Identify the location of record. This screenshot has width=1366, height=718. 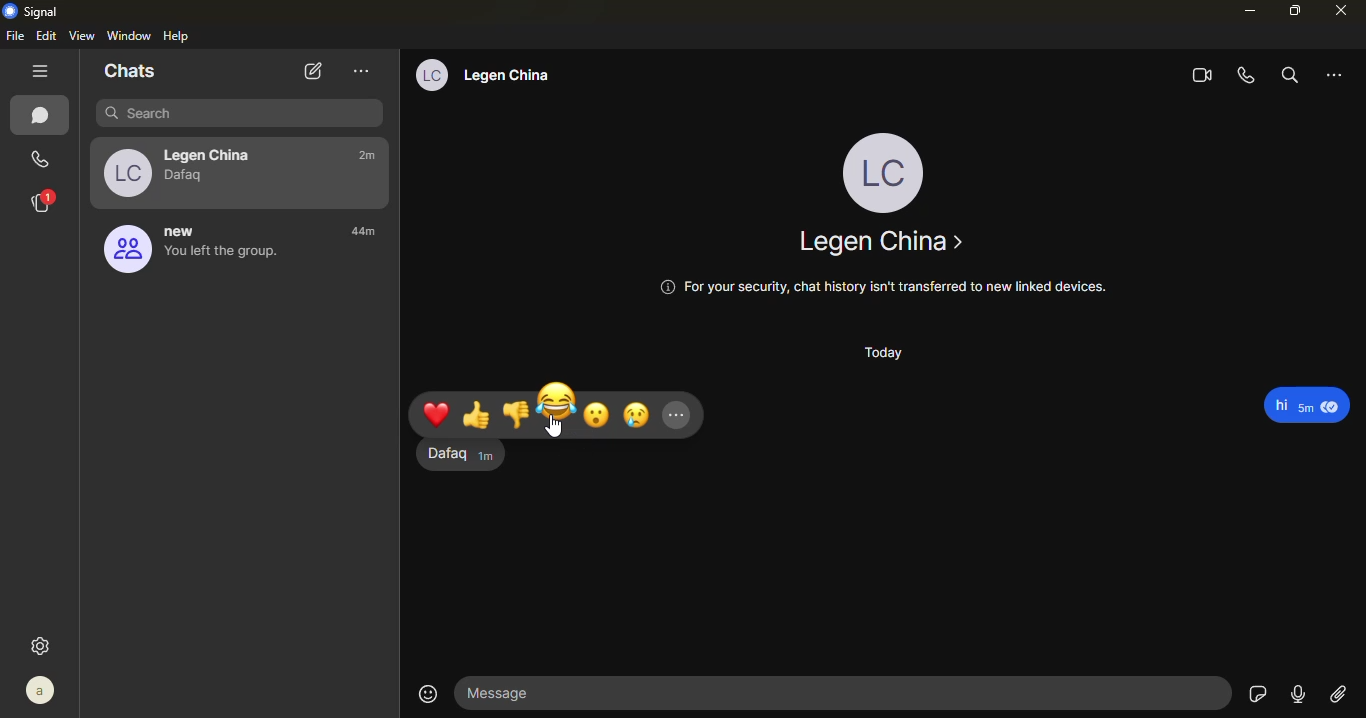
(1297, 692).